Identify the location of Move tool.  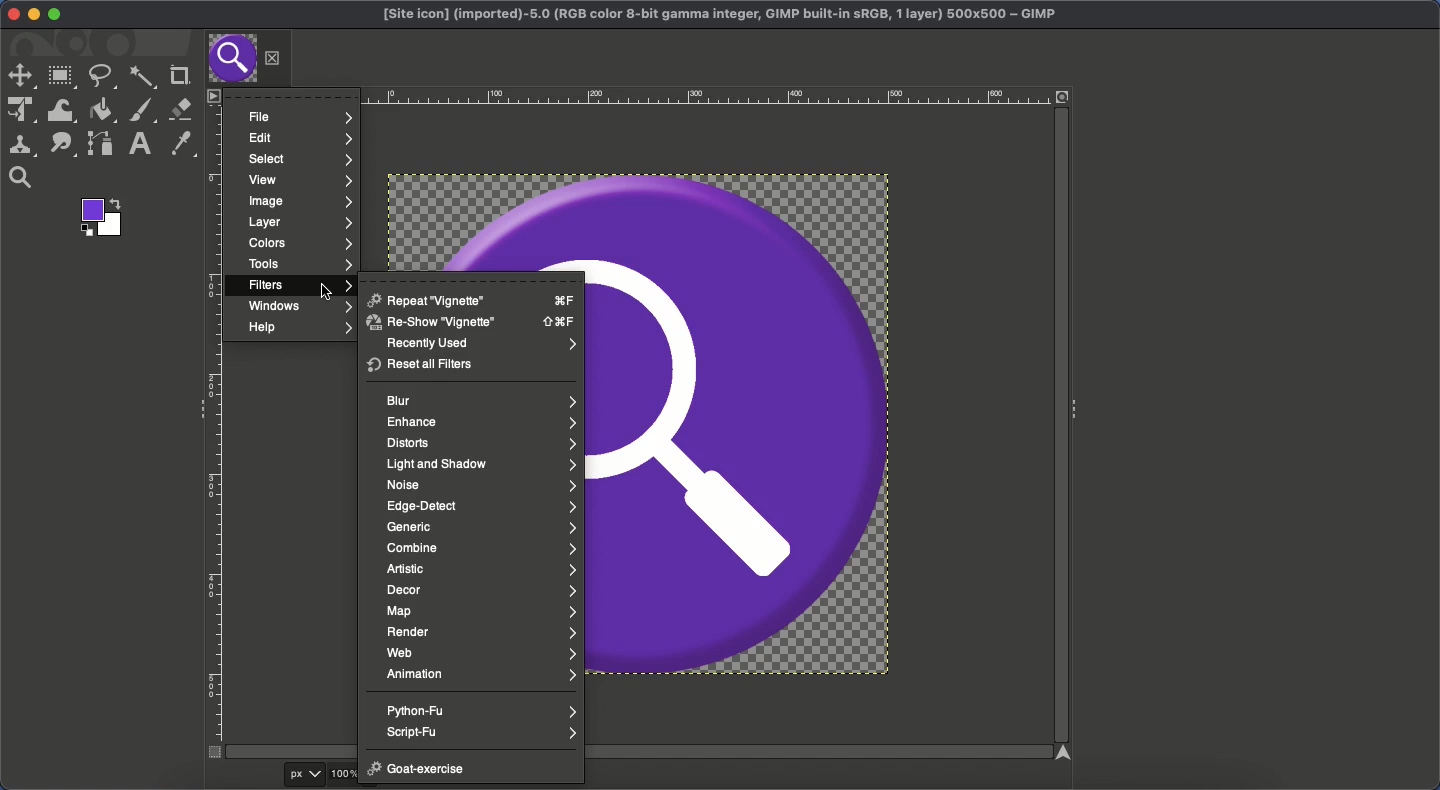
(20, 76).